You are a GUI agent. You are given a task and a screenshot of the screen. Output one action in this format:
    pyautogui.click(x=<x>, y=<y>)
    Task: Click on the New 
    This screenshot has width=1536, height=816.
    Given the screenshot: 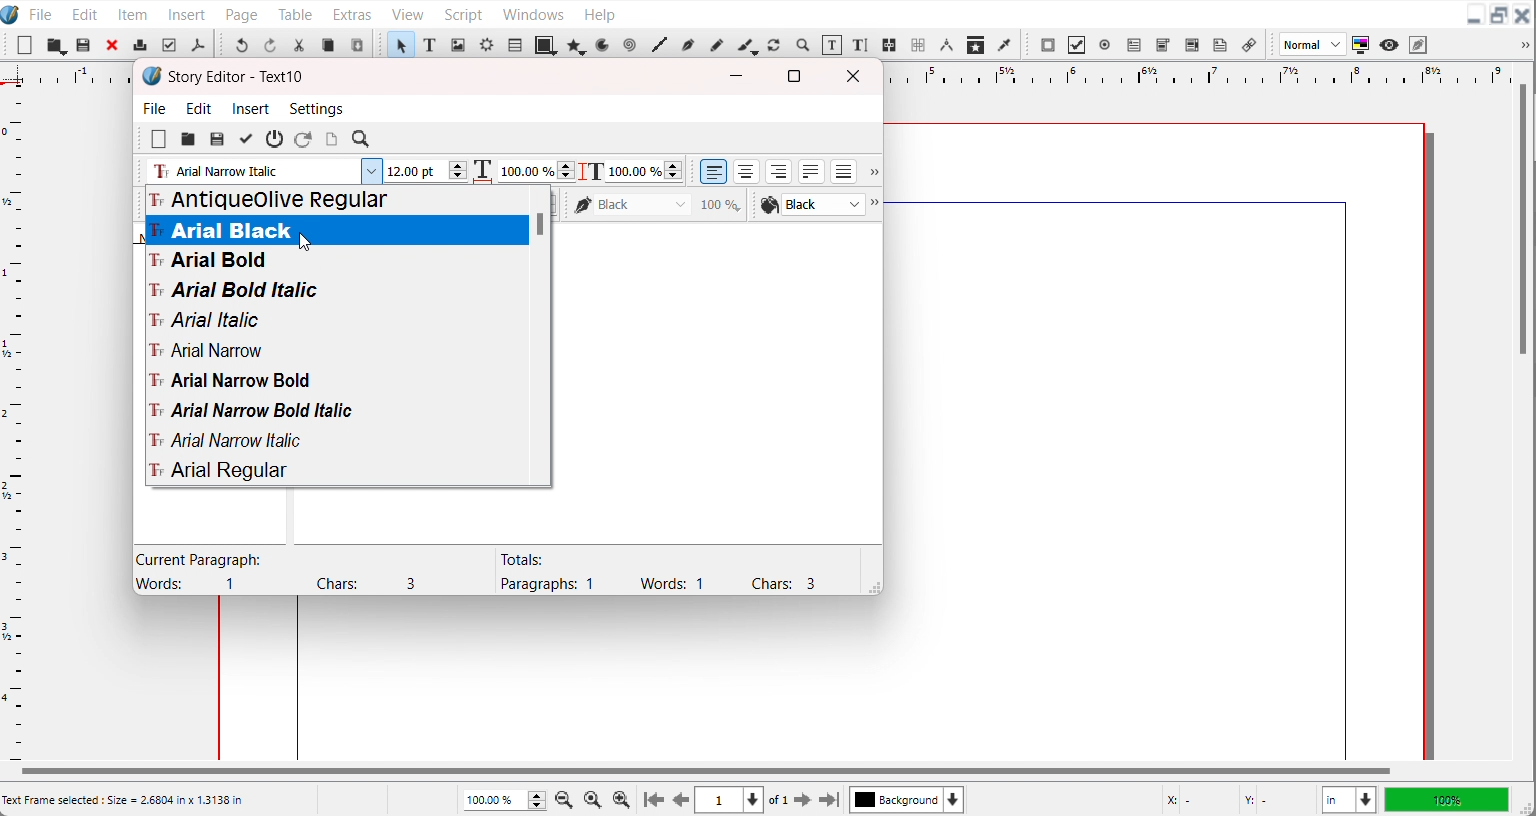 What is the action you would take?
    pyautogui.click(x=159, y=139)
    